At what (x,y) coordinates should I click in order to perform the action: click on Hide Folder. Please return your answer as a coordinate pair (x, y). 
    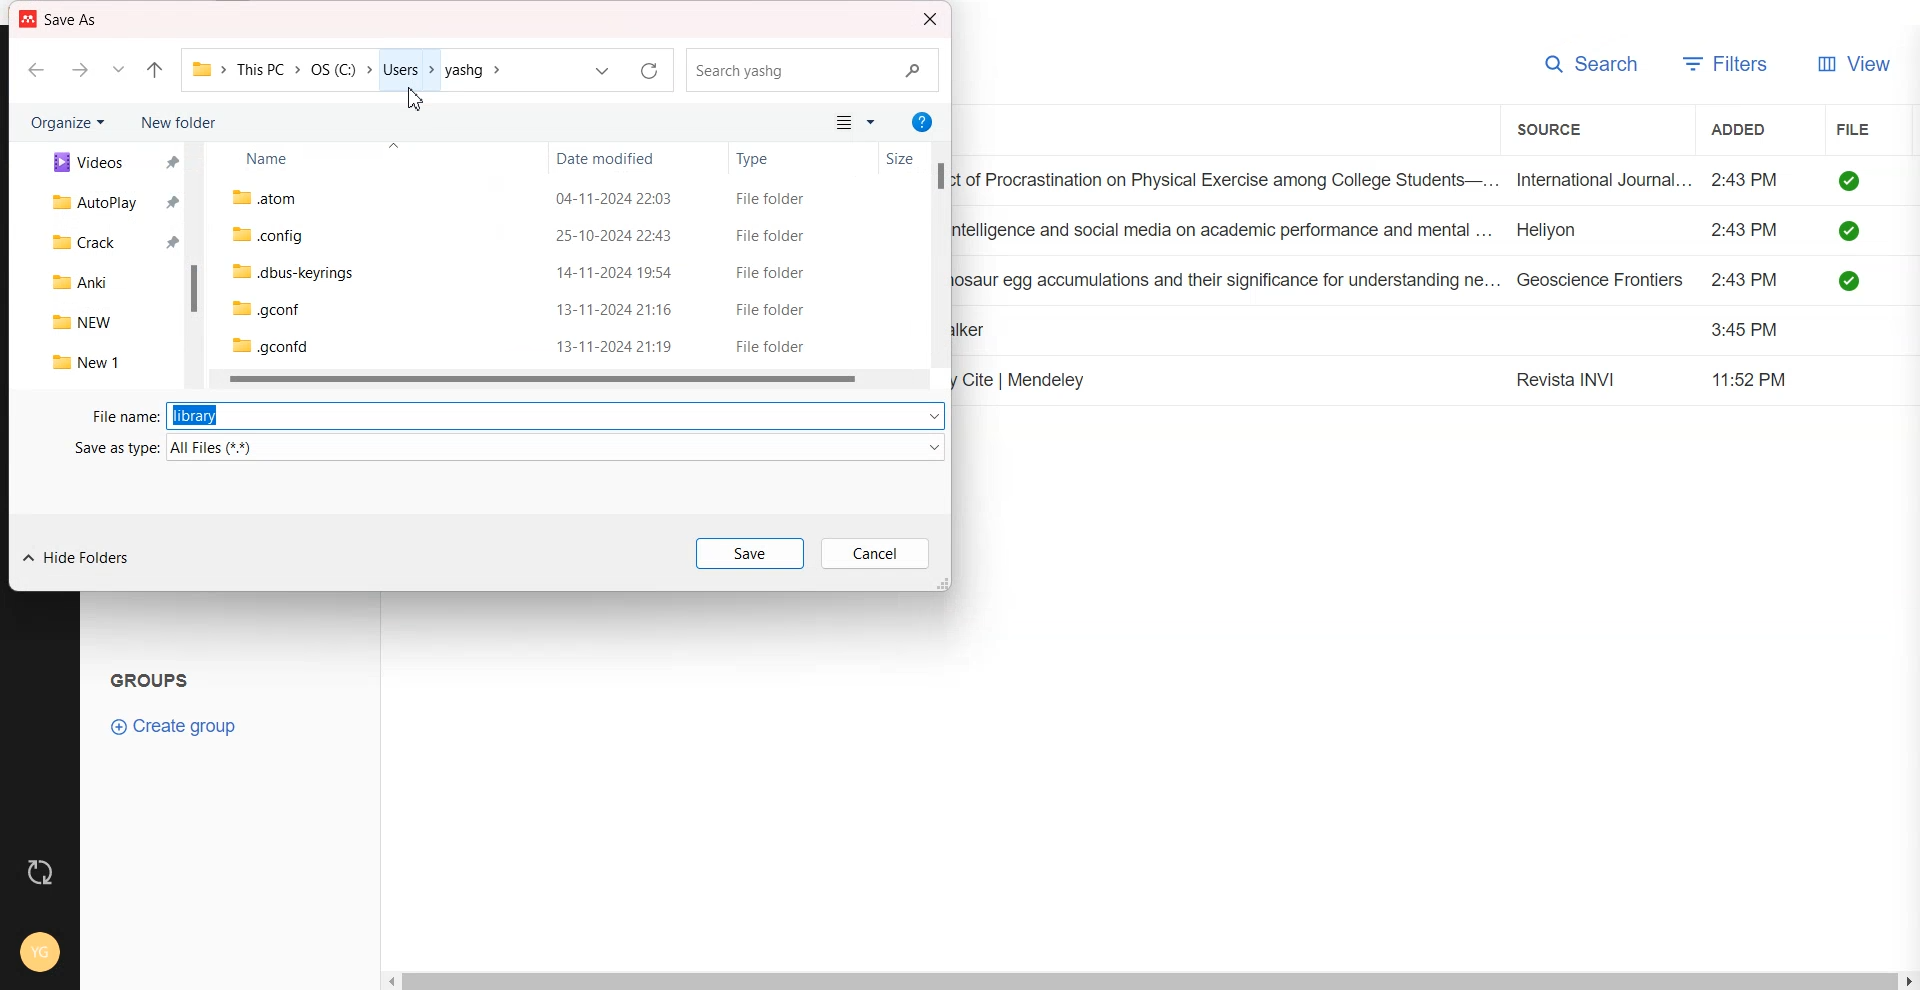
    Looking at the image, I should click on (81, 558).